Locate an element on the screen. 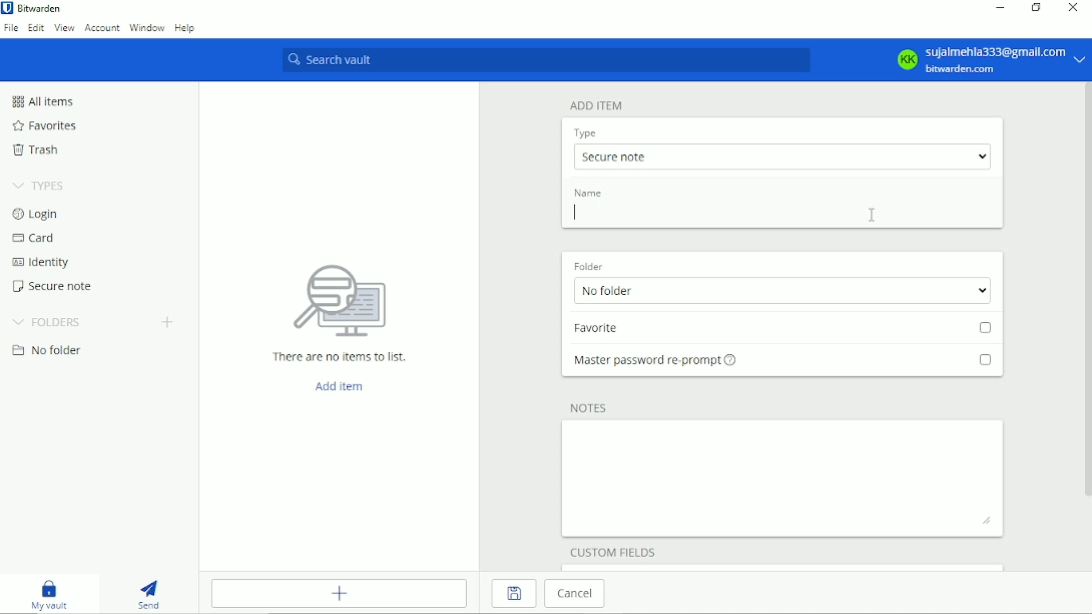  Add item is located at coordinates (341, 594).